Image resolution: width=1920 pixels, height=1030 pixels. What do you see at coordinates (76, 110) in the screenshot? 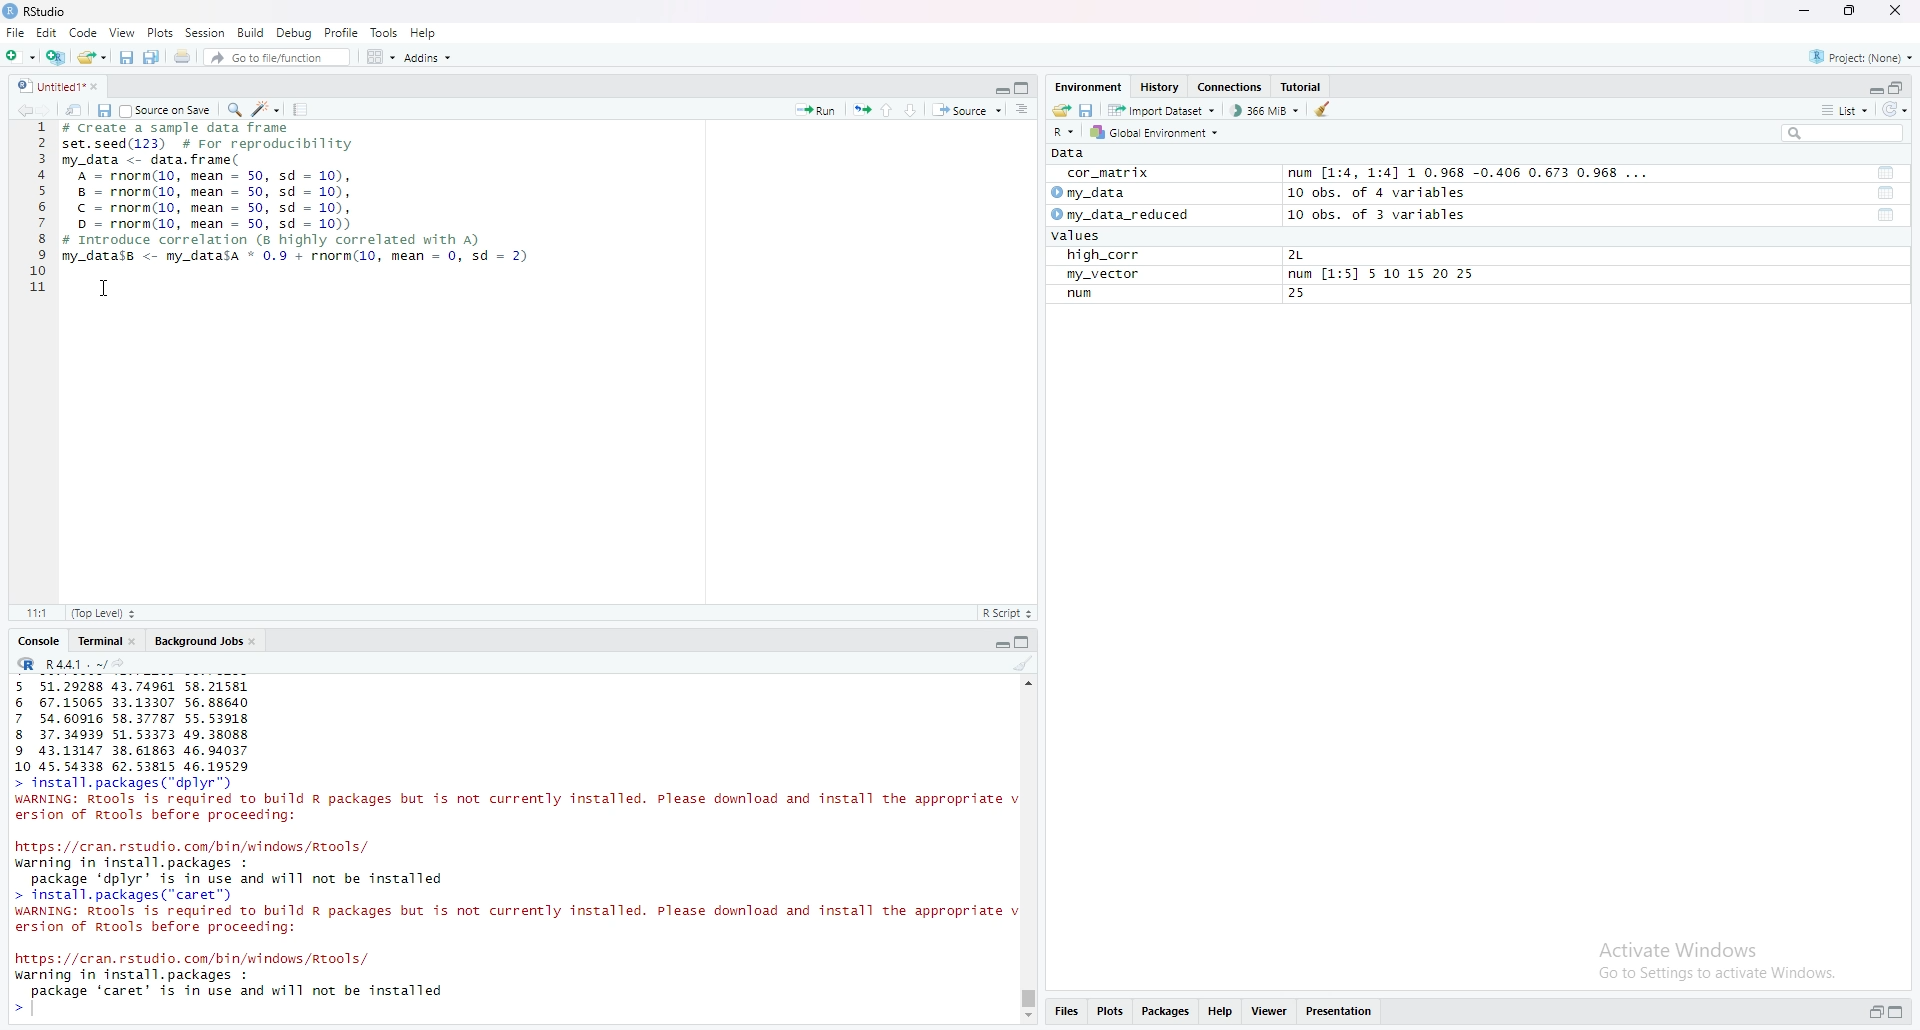
I see `share` at bounding box center [76, 110].